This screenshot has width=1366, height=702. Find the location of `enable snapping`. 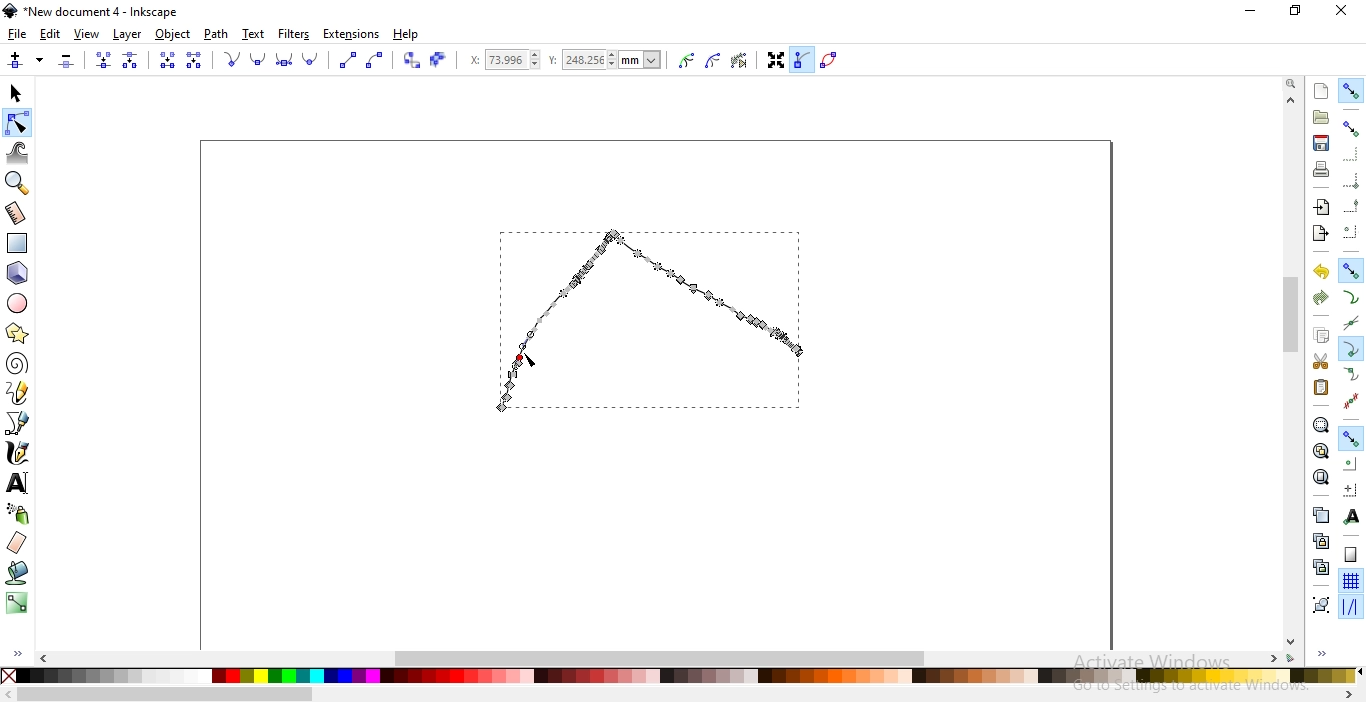

enable snapping is located at coordinates (1351, 91).